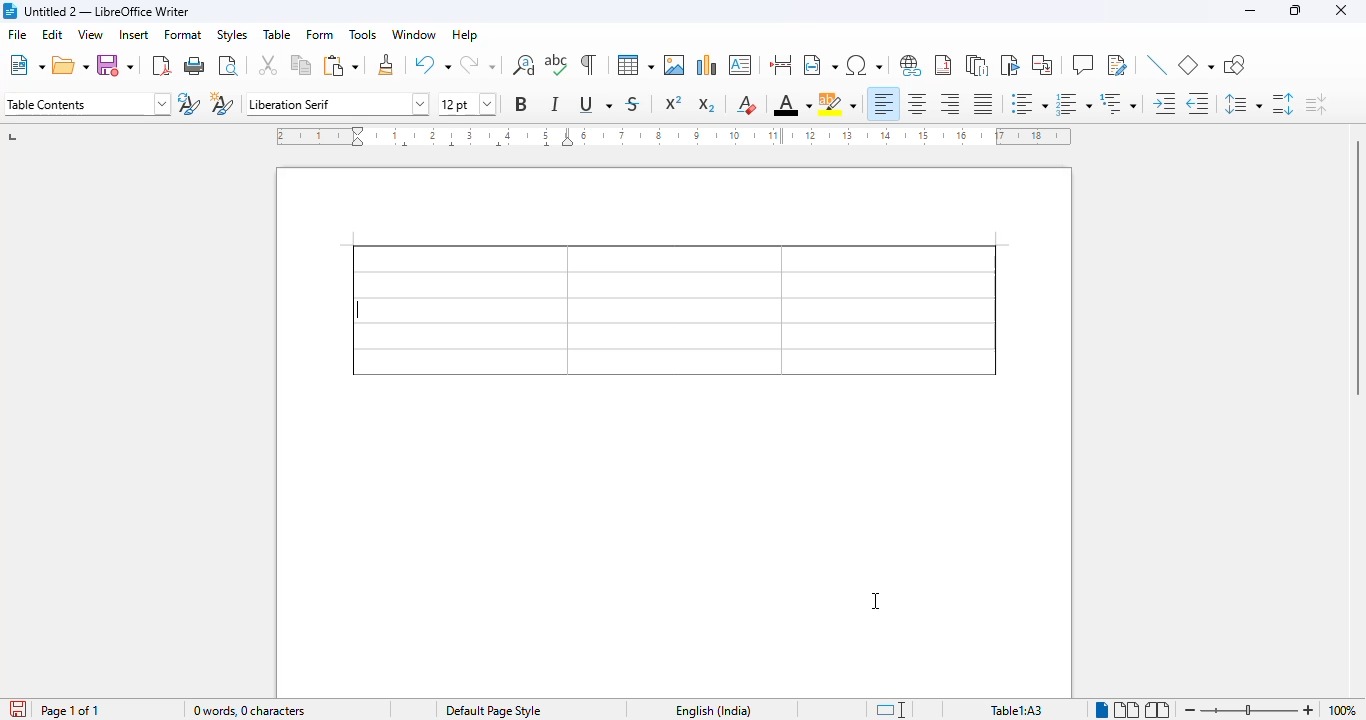 This screenshot has height=720, width=1366. What do you see at coordinates (221, 103) in the screenshot?
I see `new style from selection` at bounding box center [221, 103].